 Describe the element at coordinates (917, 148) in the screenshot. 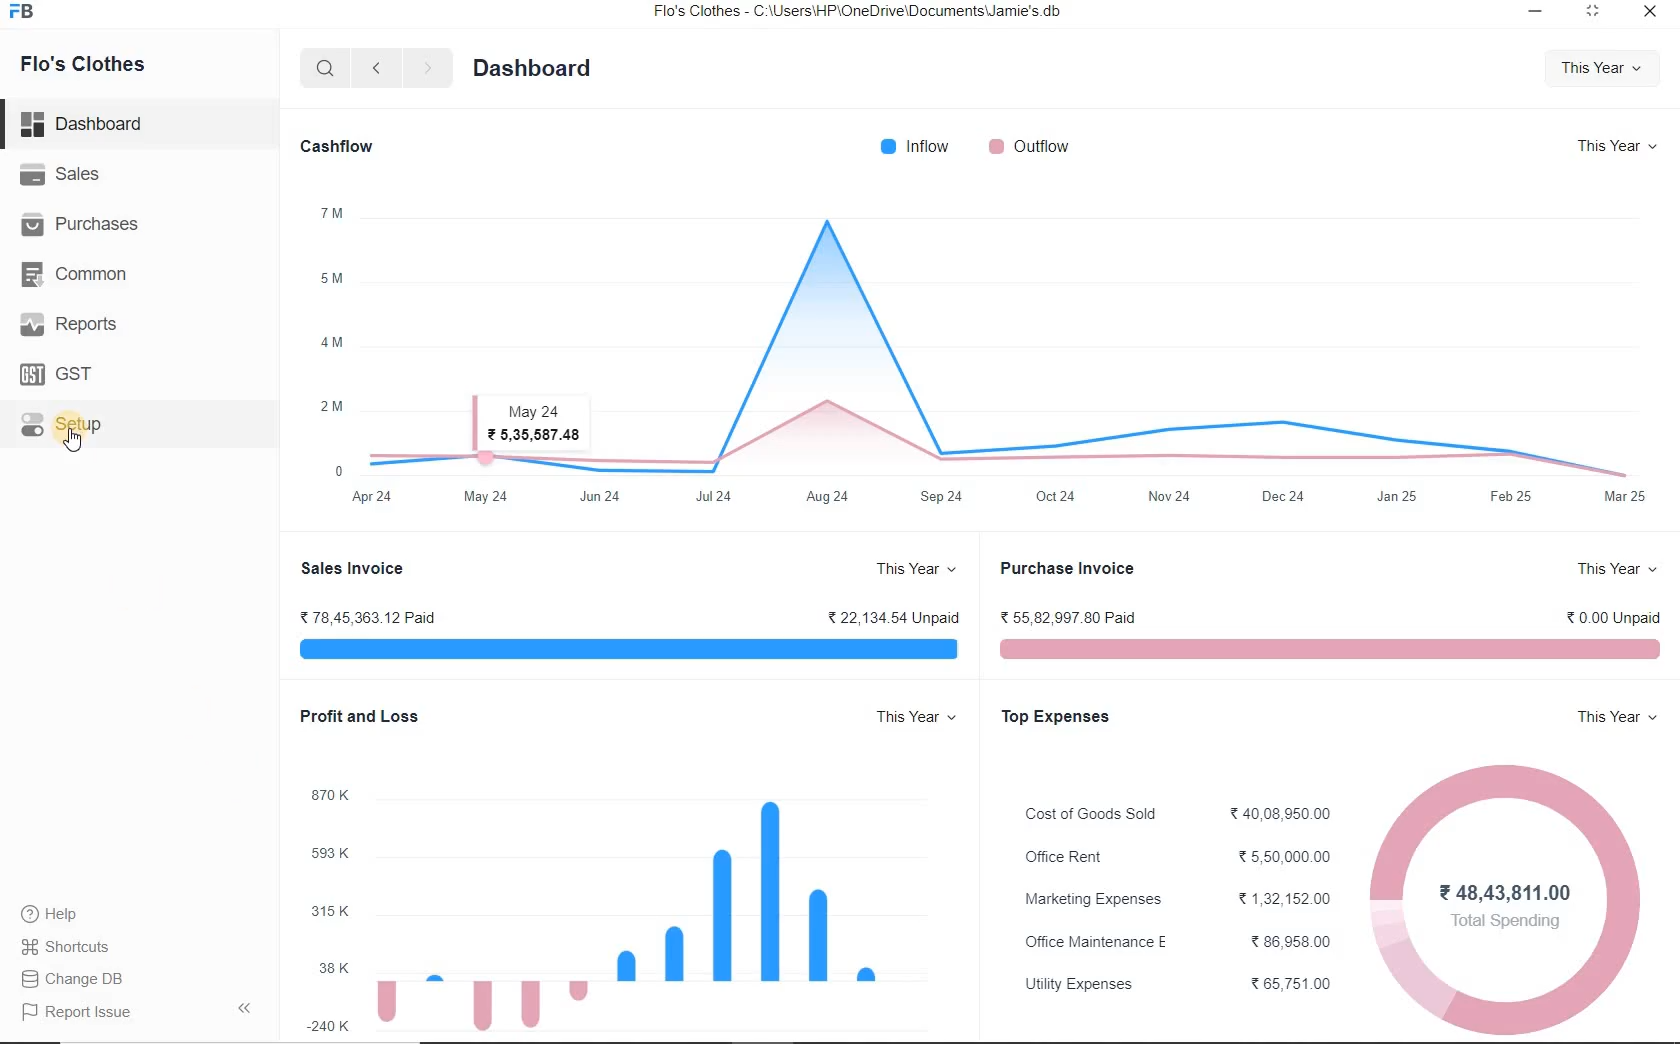

I see `| Inflow` at that location.